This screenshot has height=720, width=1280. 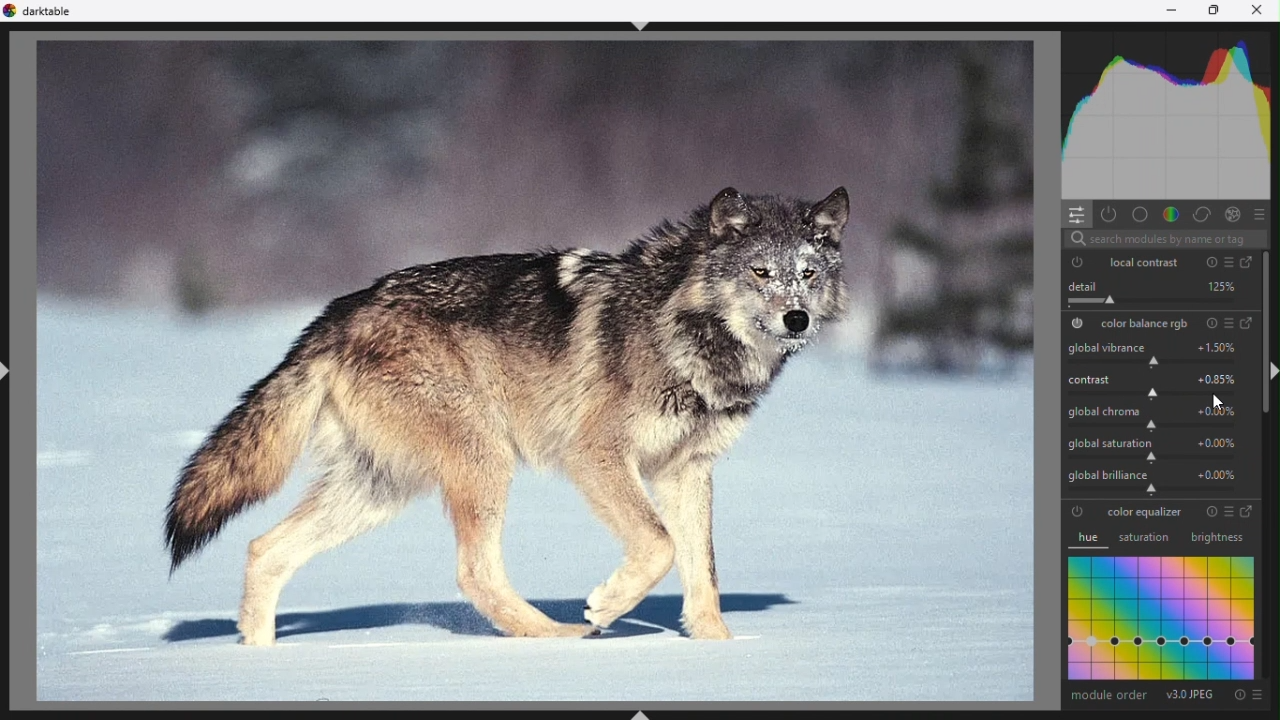 I want to click on presets, so click(x=1227, y=324).